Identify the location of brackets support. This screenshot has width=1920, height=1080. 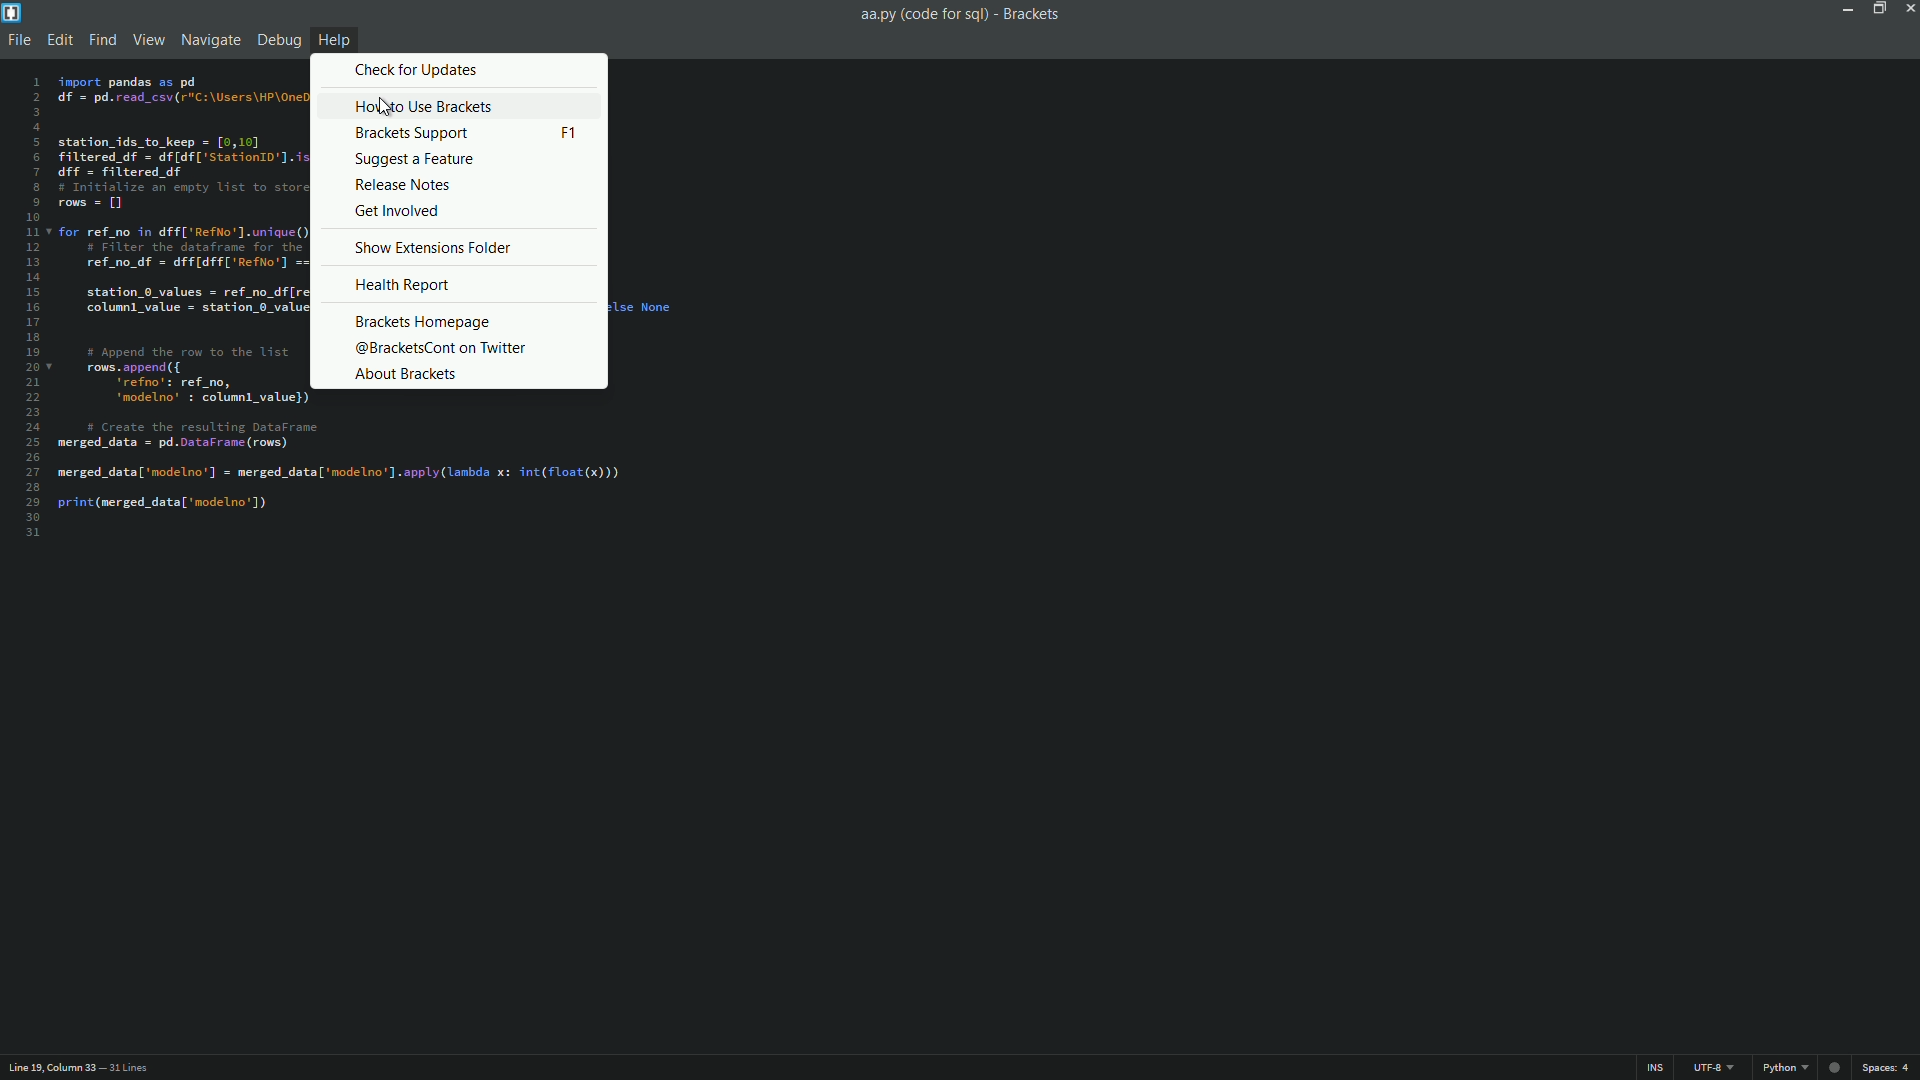
(466, 134).